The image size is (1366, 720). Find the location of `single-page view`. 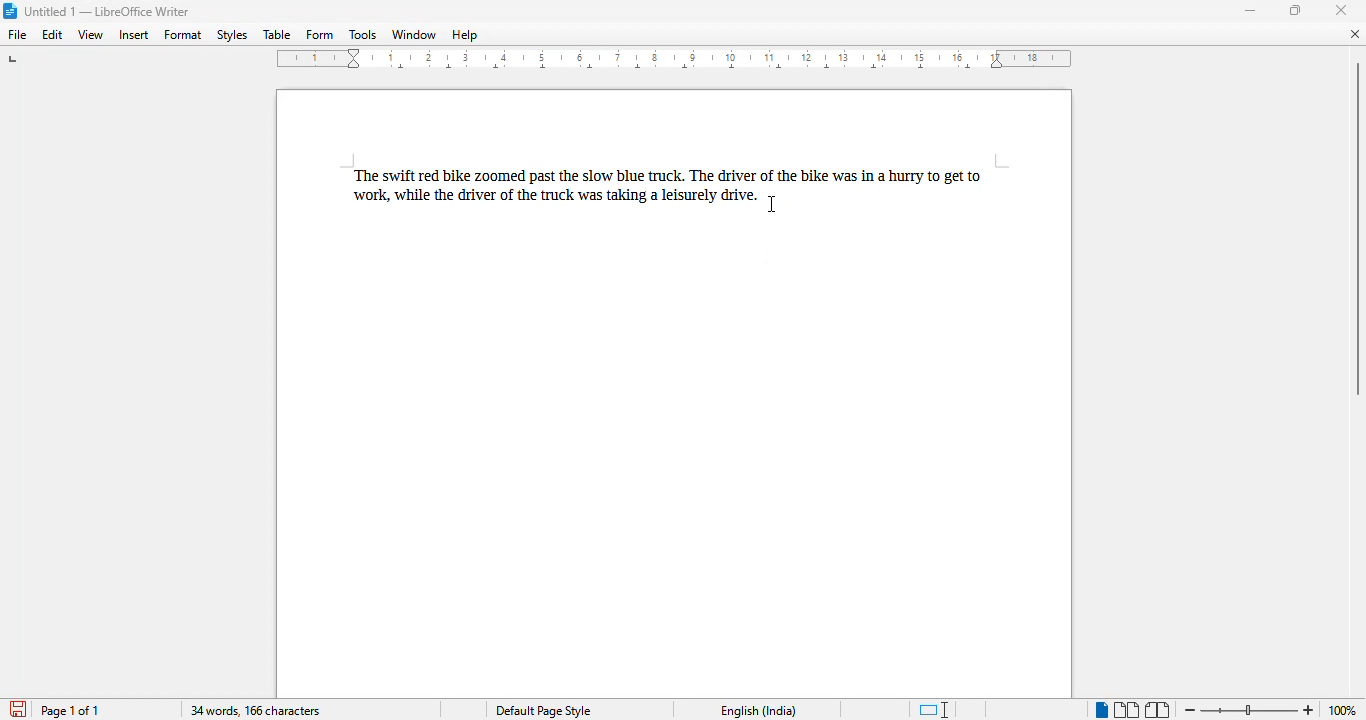

single-page view is located at coordinates (1101, 710).